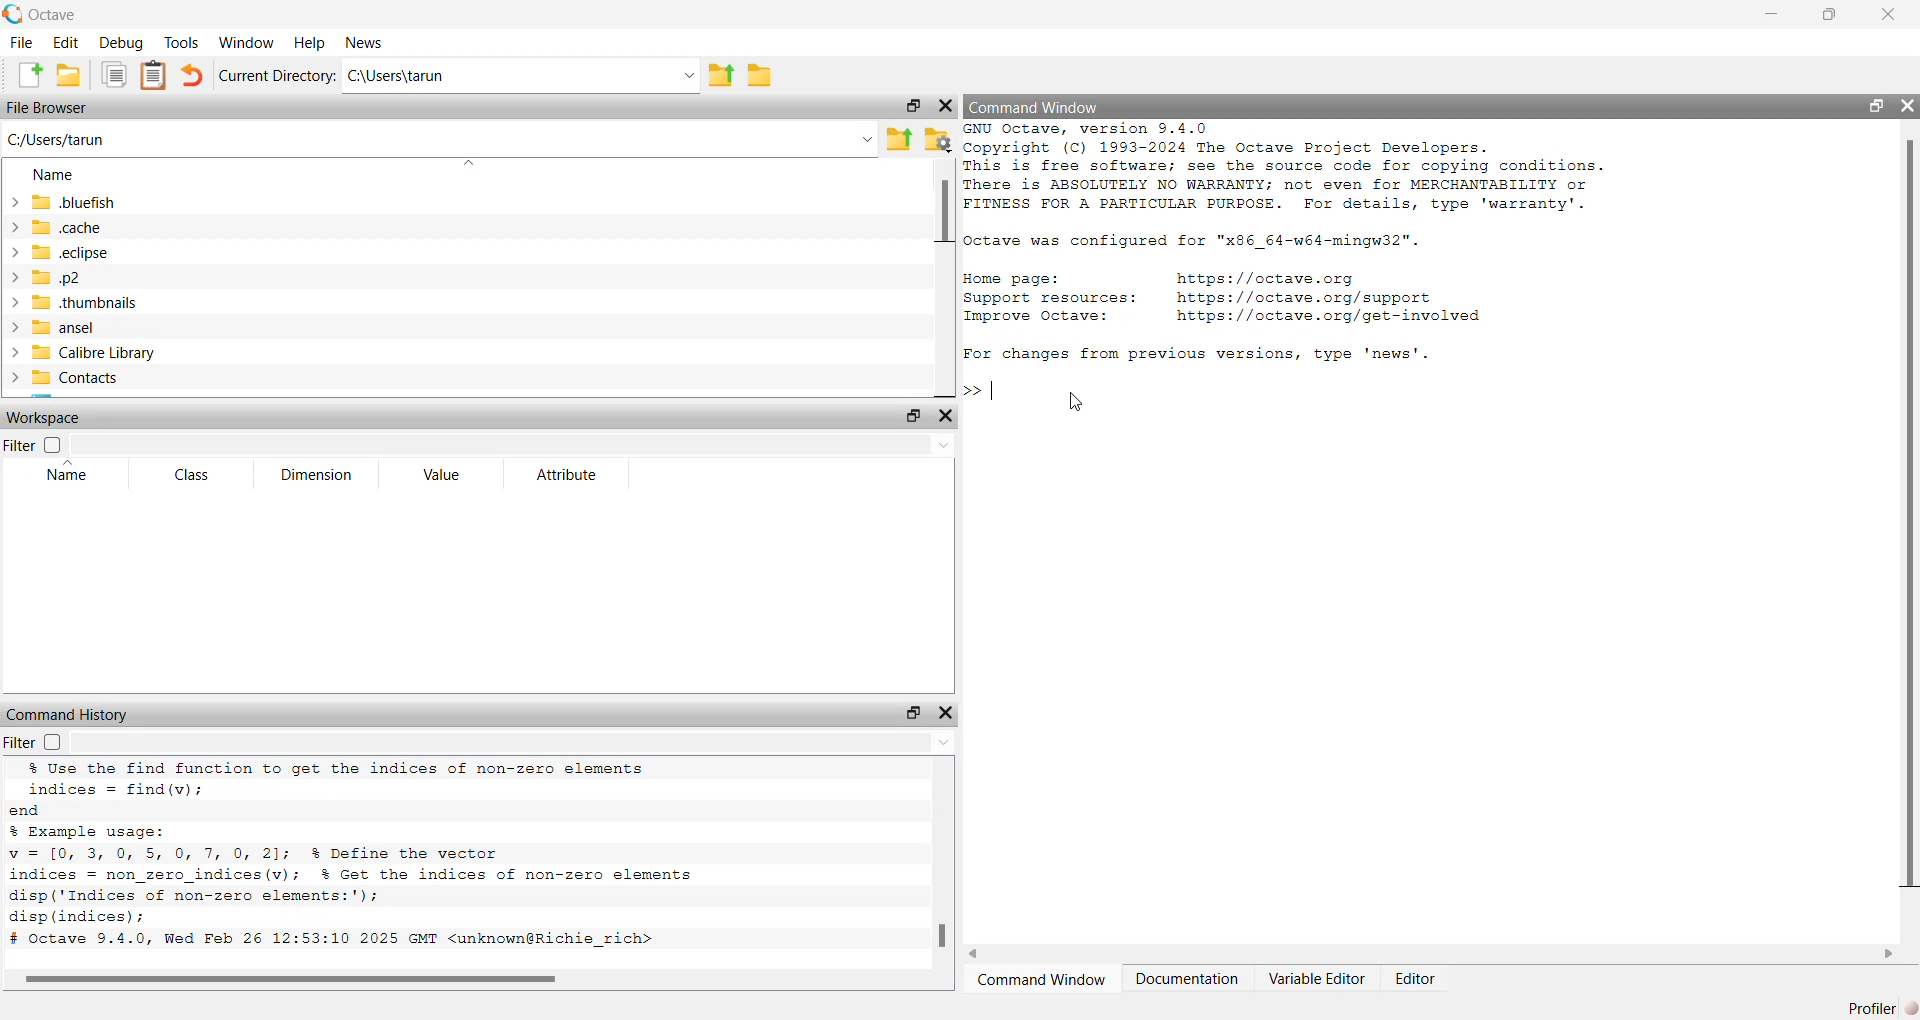 The image size is (1920, 1020). Describe the element at coordinates (1908, 103) in the screenshot. I see `close` at that location.